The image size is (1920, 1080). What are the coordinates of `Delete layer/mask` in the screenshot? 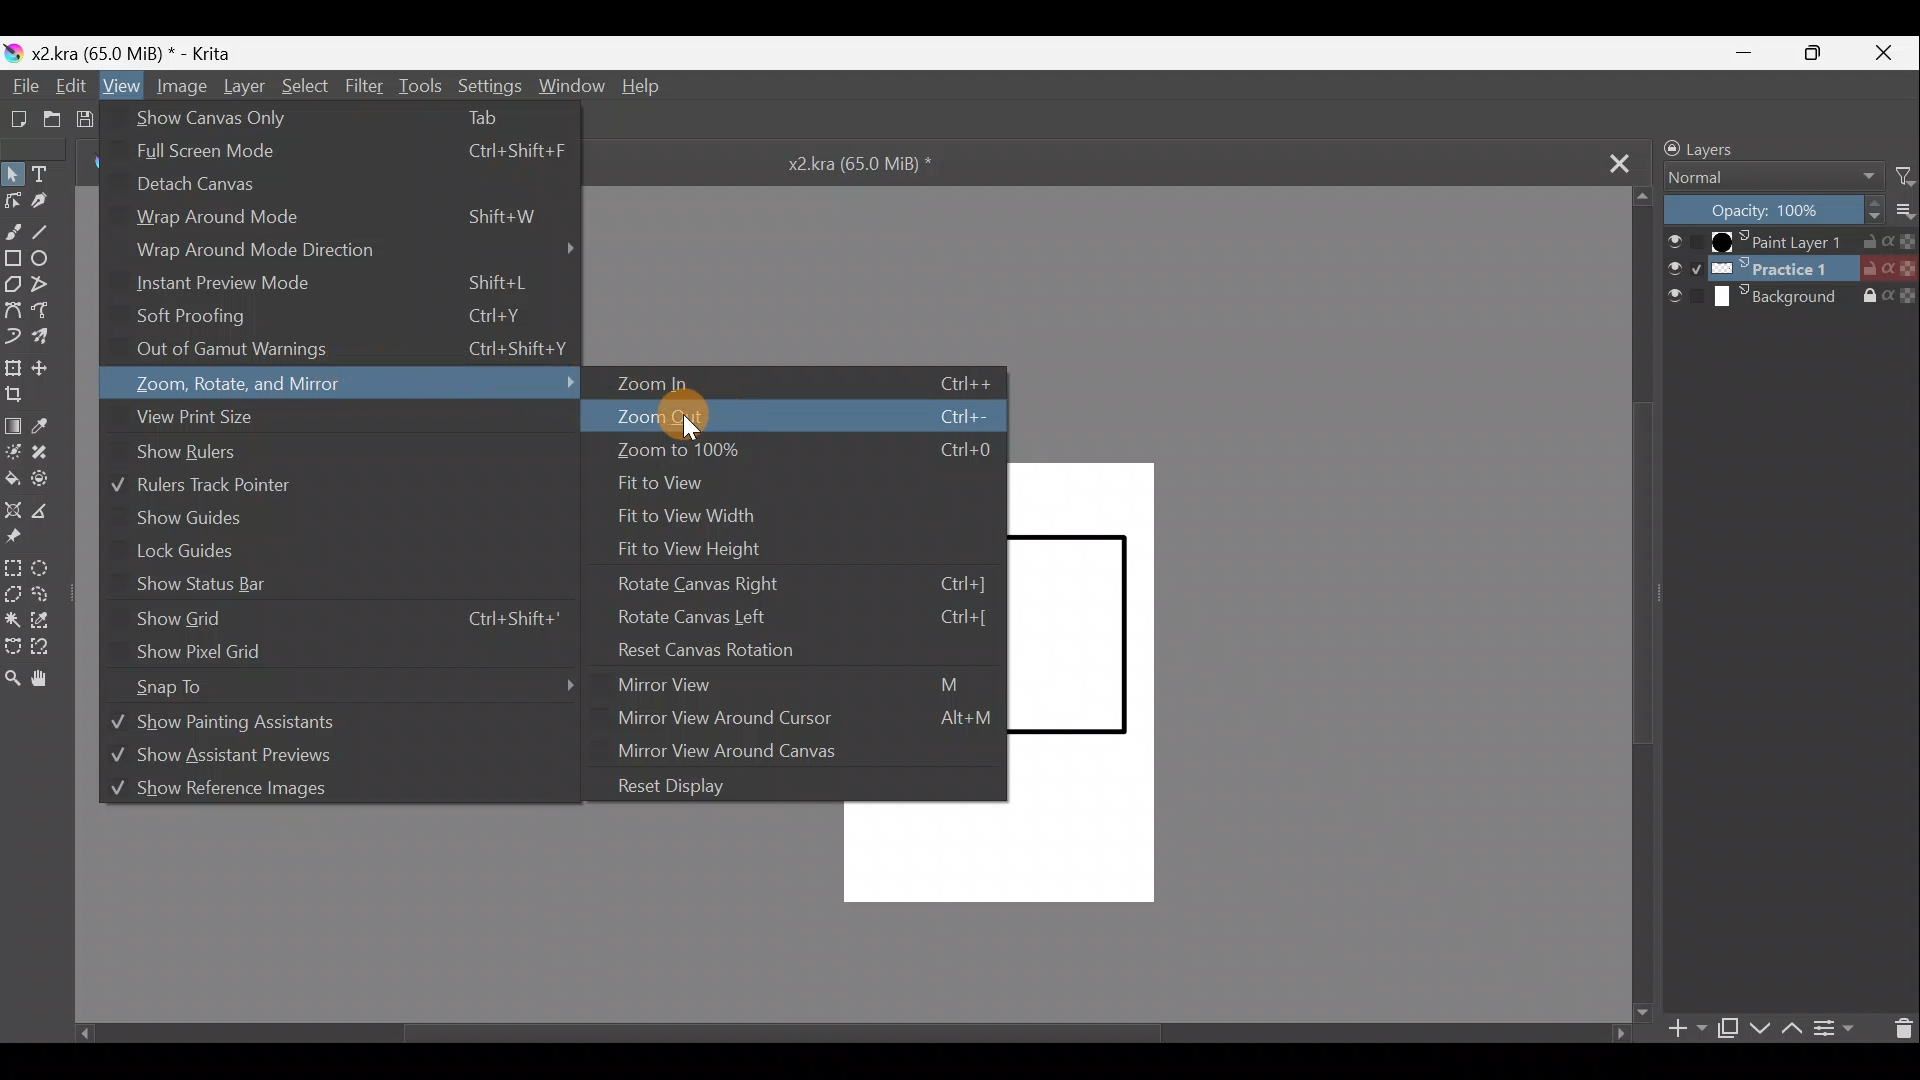 It's located at (1898, 1028).